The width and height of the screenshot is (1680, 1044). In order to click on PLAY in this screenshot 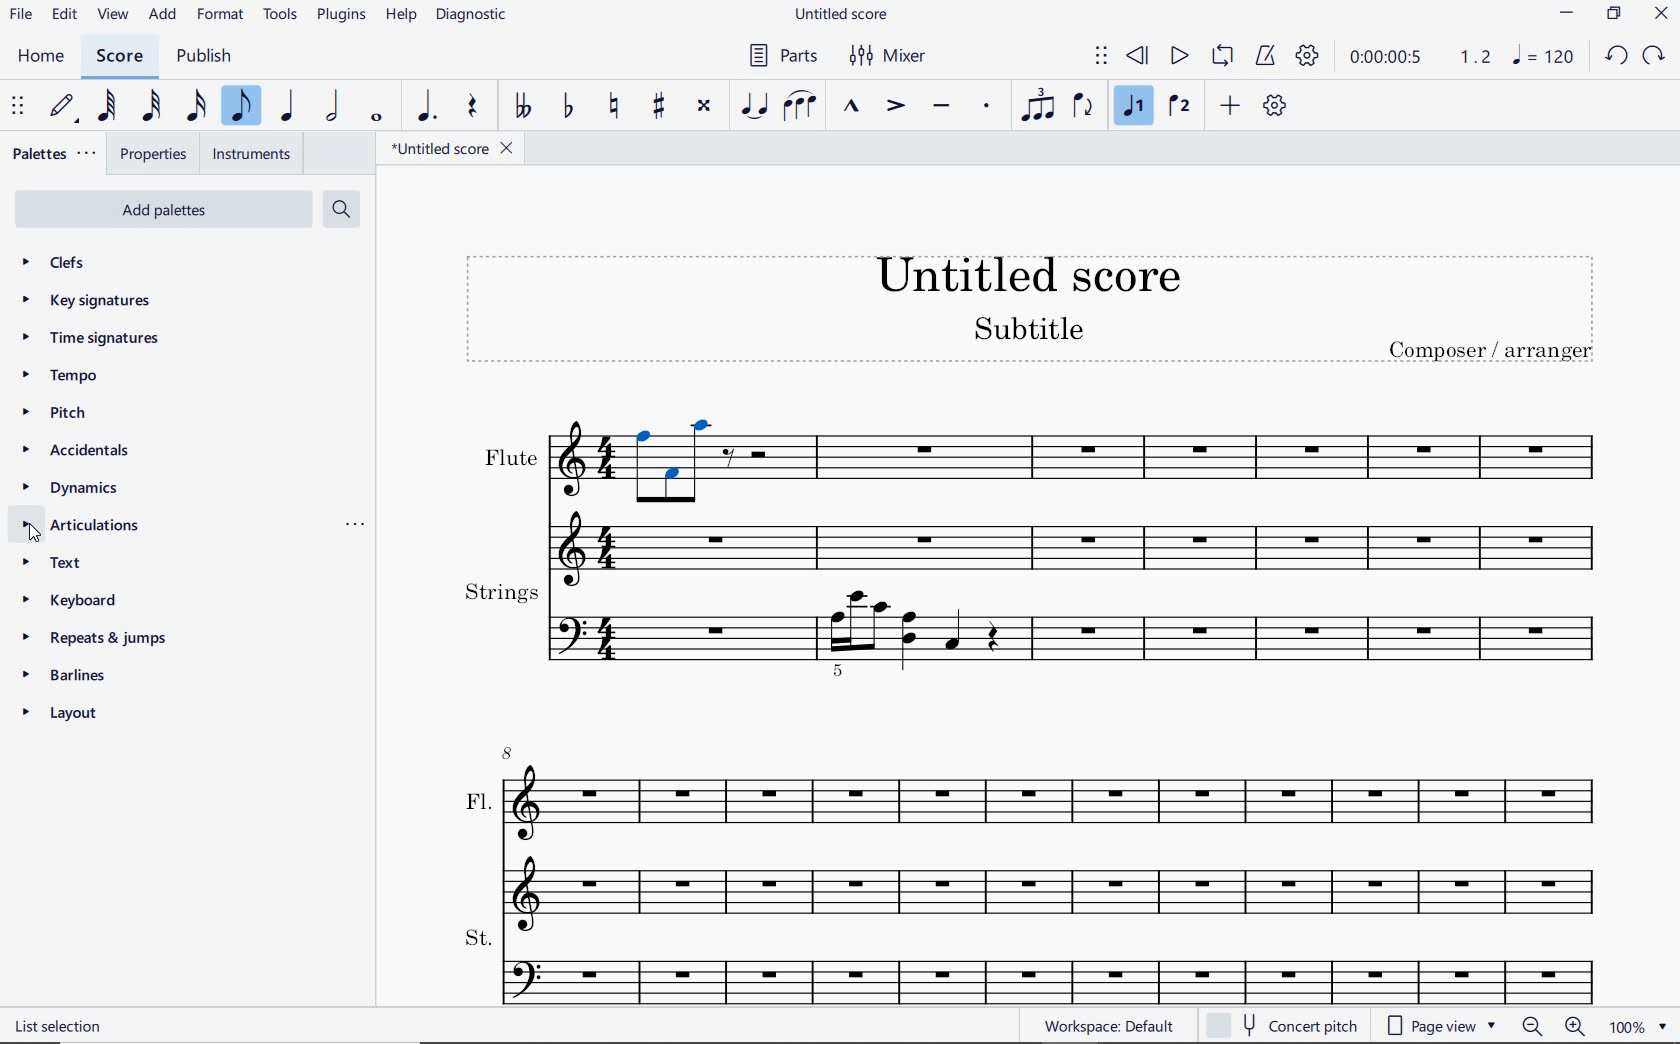, I will do `click(1179, 55)`.